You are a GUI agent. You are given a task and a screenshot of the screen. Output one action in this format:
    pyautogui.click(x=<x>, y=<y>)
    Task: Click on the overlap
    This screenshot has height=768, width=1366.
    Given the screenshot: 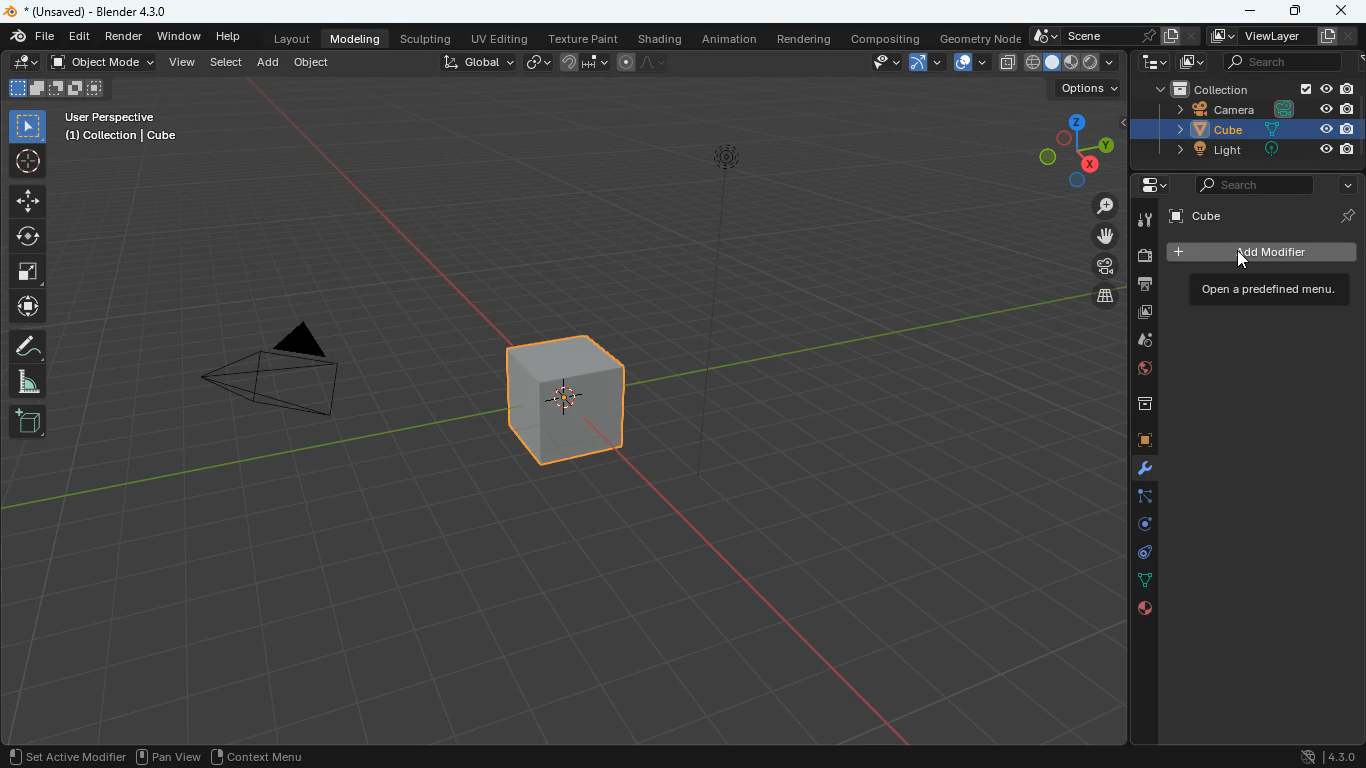 What is the action you would take?
    pyautogui.click(x=966, y=63)
    